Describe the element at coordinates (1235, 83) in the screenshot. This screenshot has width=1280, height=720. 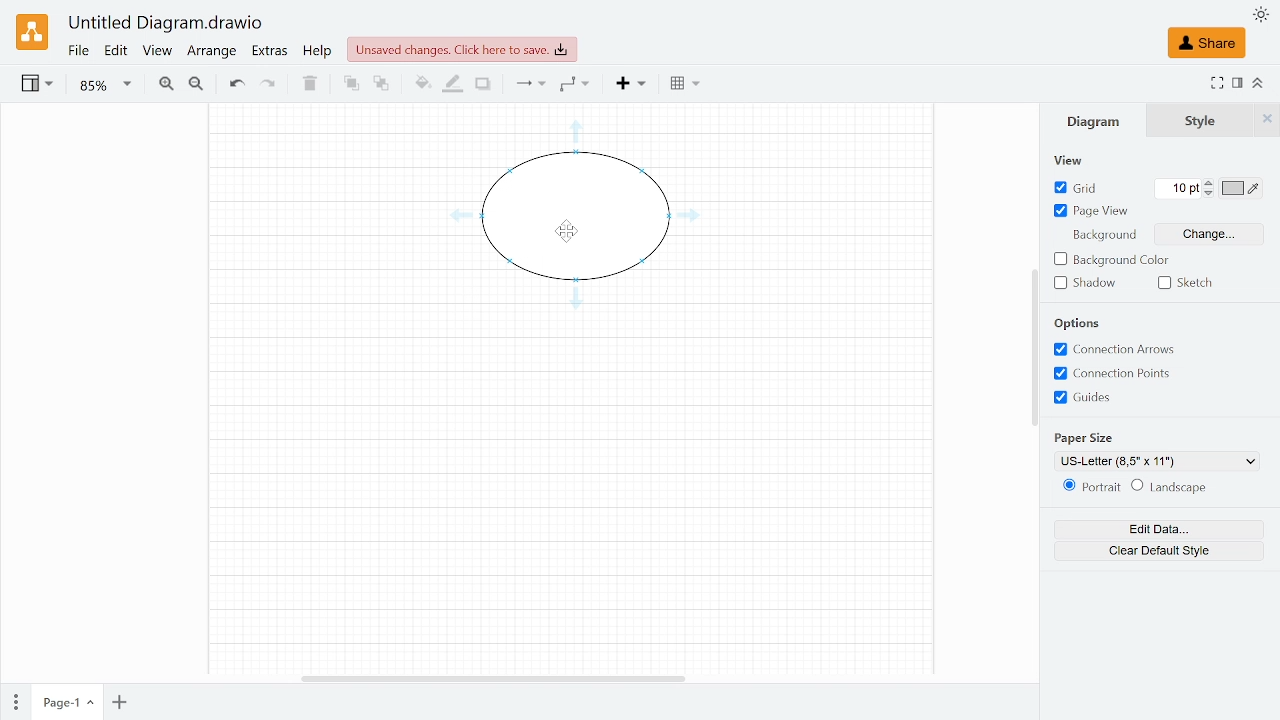
I see `Format` at that location.